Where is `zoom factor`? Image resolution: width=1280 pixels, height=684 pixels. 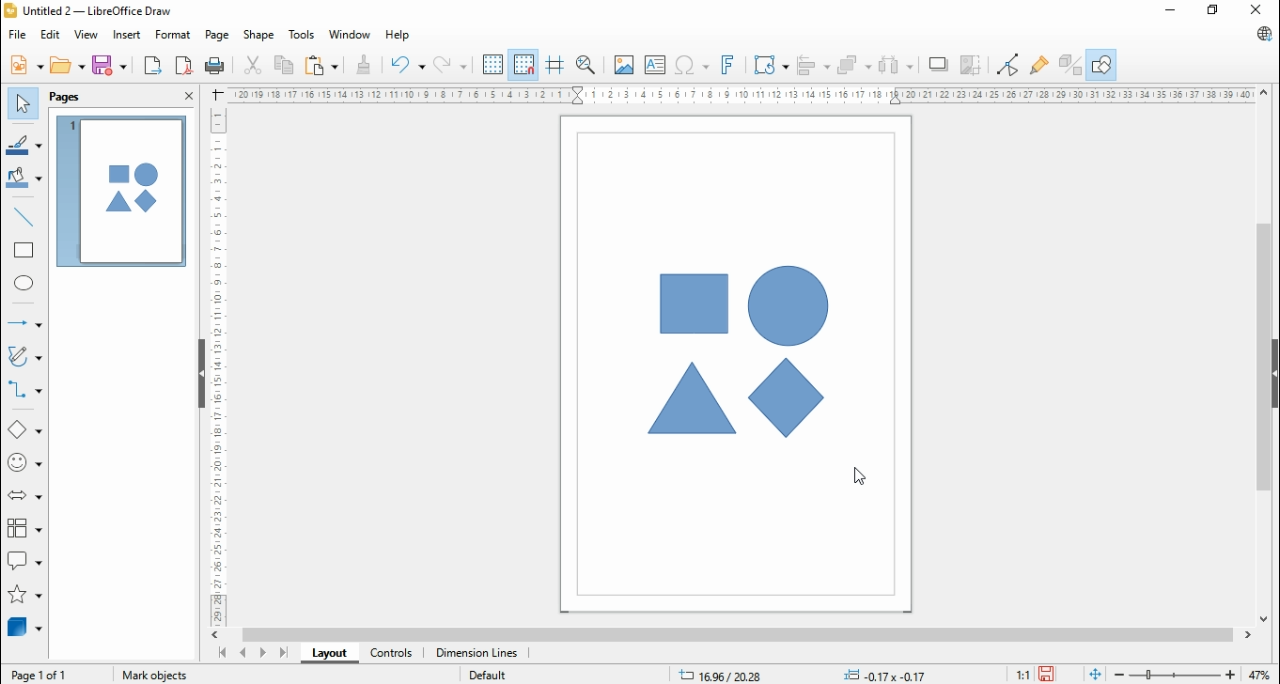 zoom factor is located at coordinates (1260, 673).